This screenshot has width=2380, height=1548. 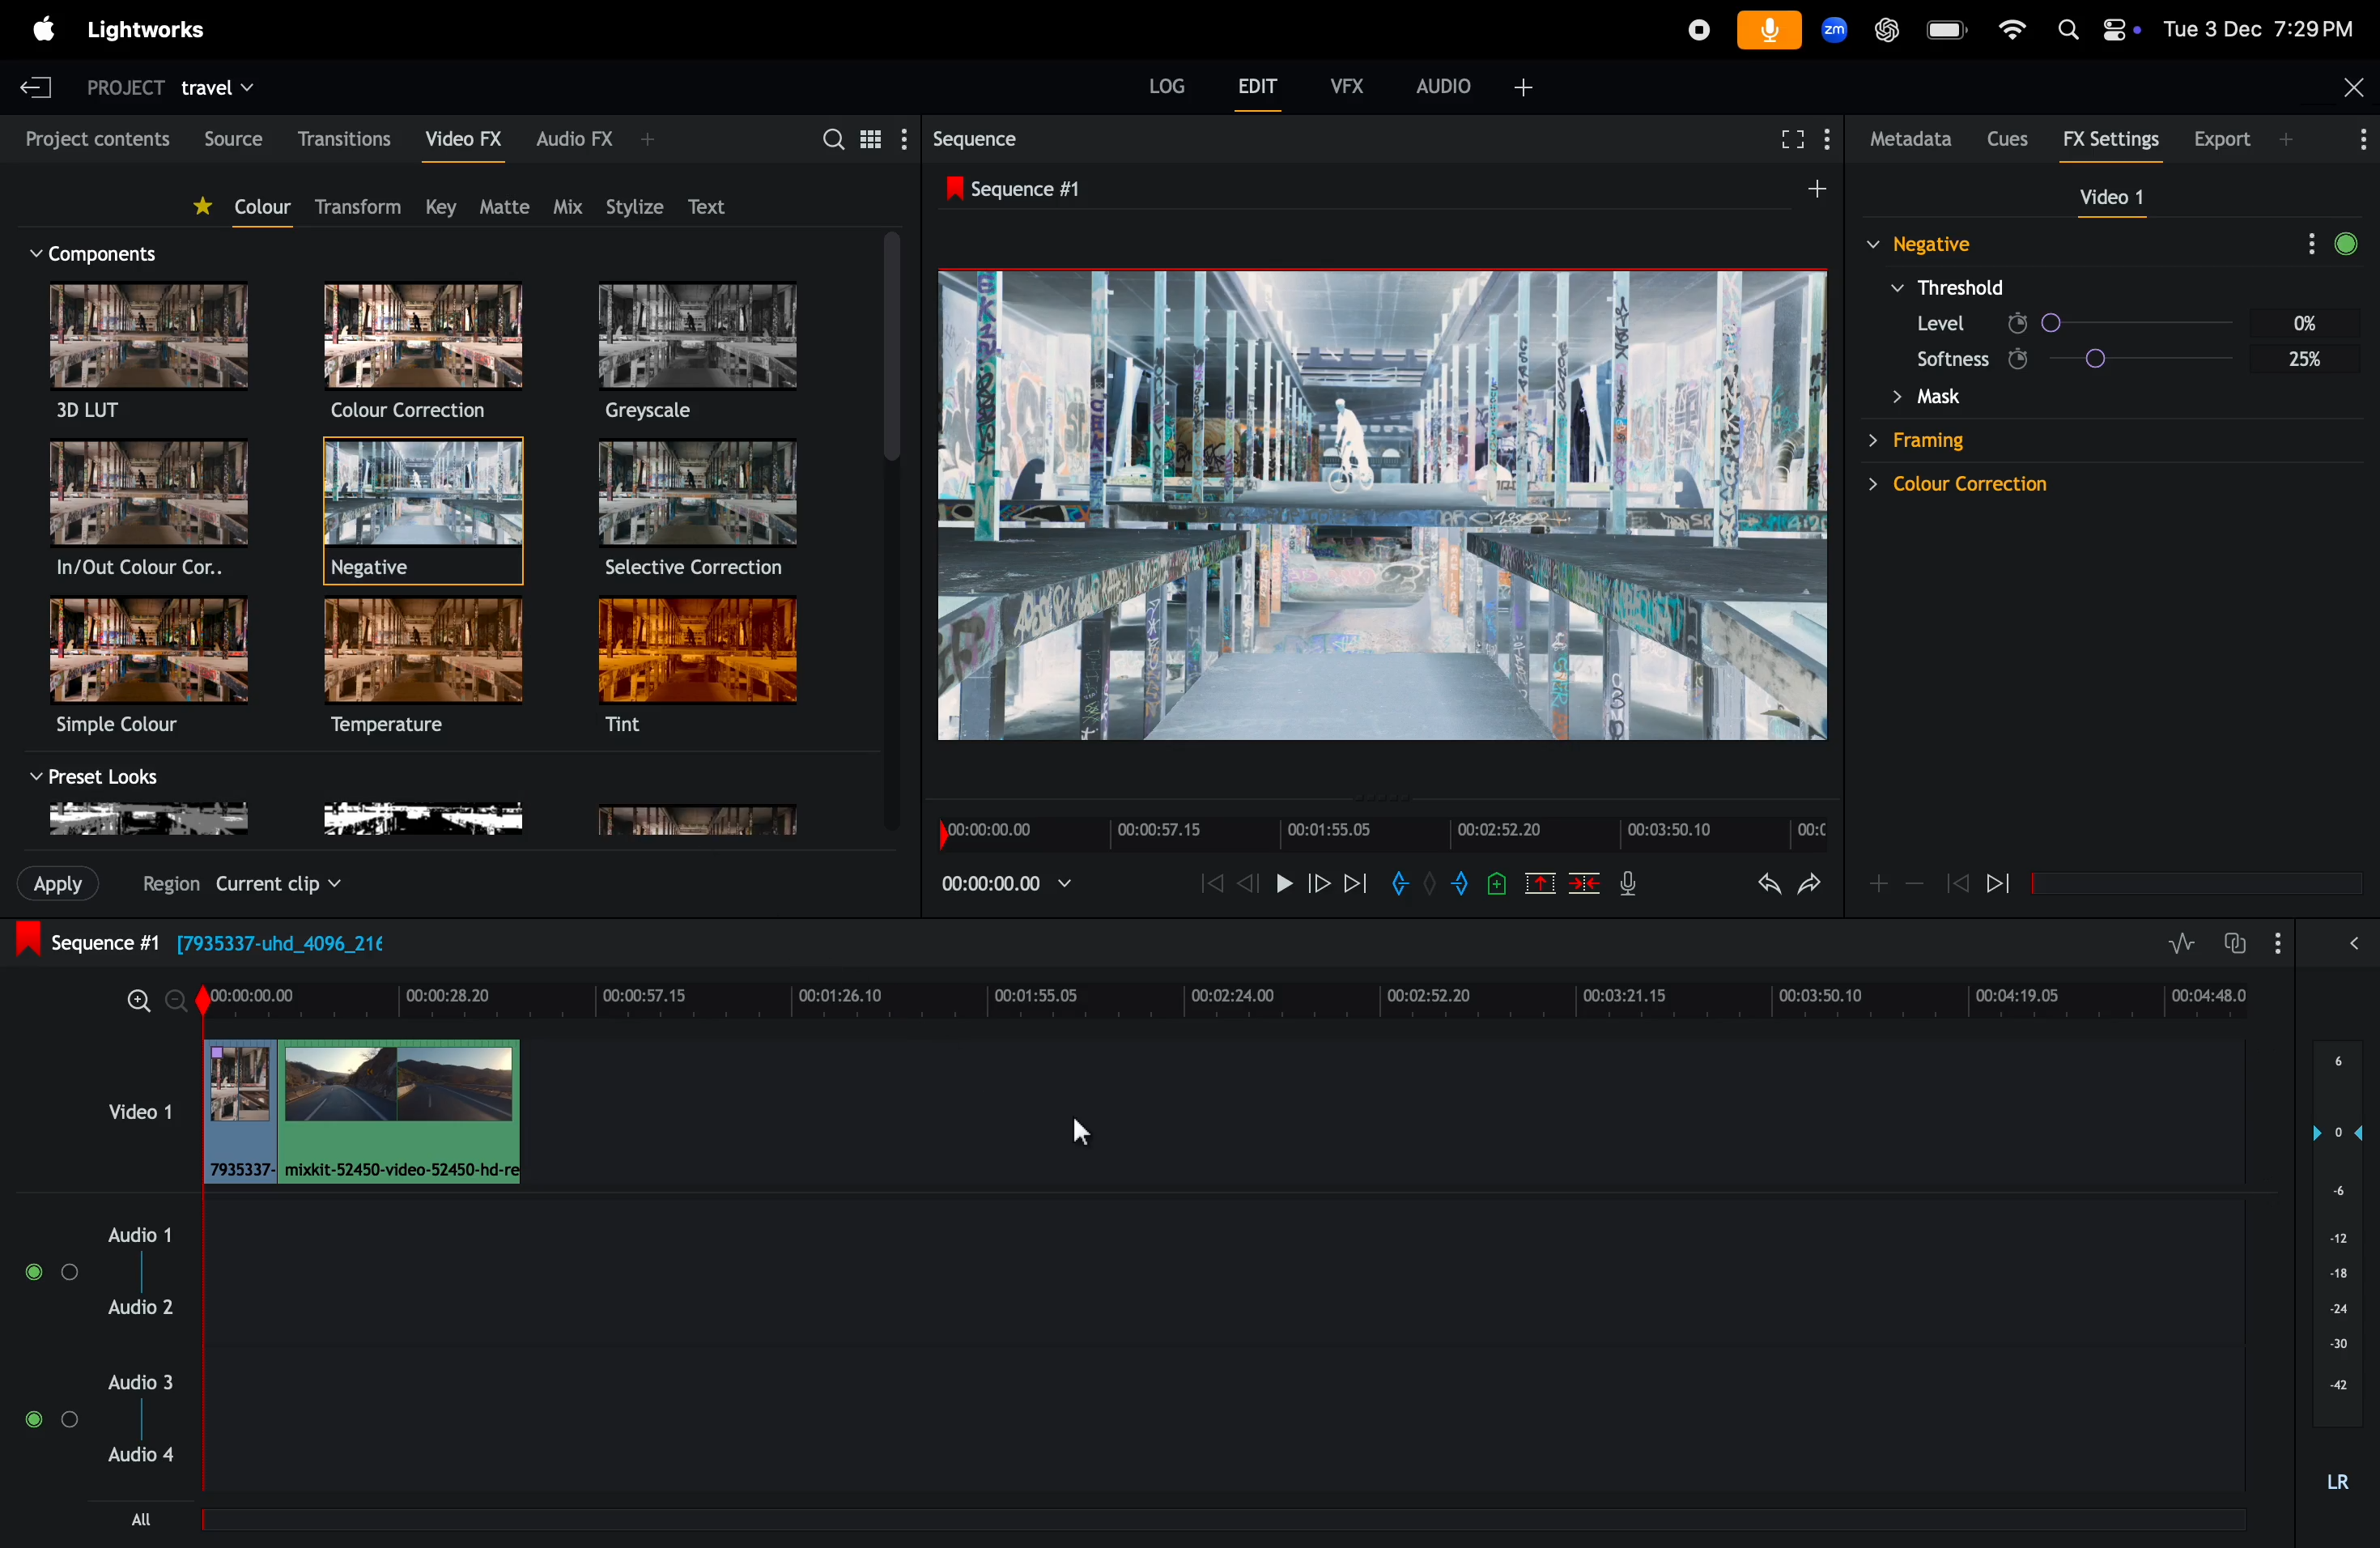 What do you see at coordinates (179, 1004) in the screenshot?
I see `zoom in` at bounding box center [179, 1004].